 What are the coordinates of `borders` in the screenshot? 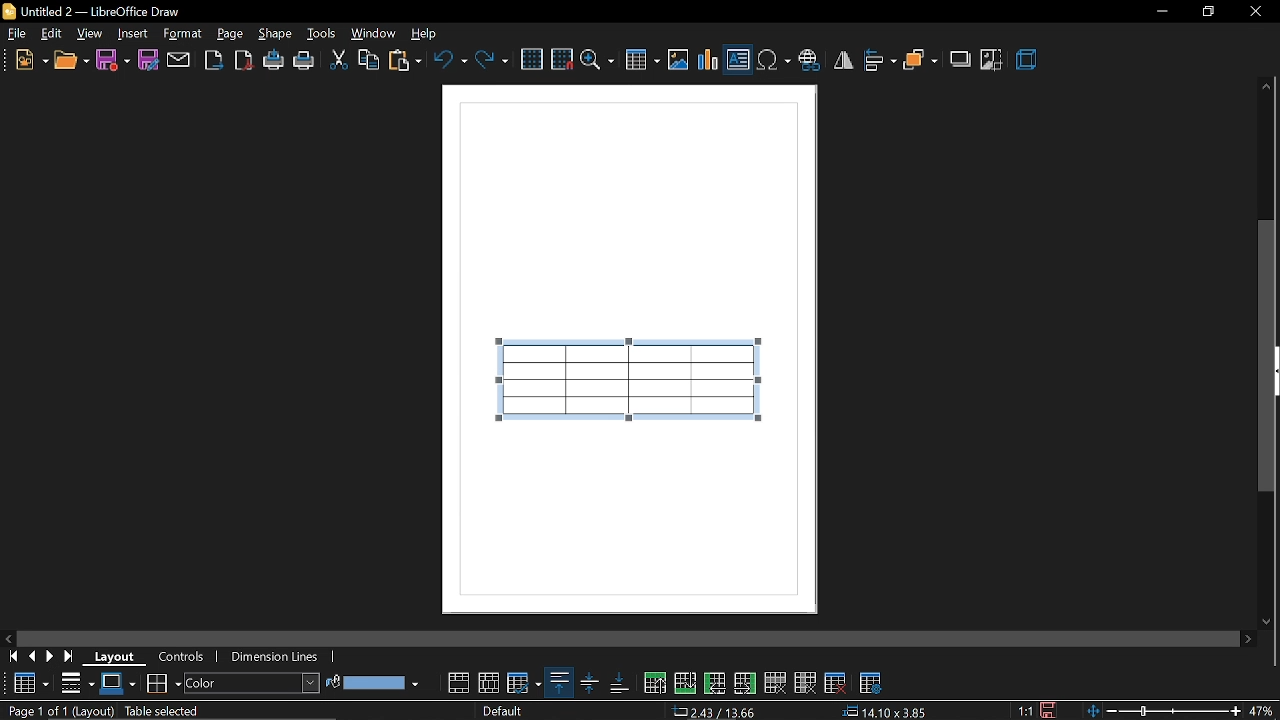 It's located at (163, 682).